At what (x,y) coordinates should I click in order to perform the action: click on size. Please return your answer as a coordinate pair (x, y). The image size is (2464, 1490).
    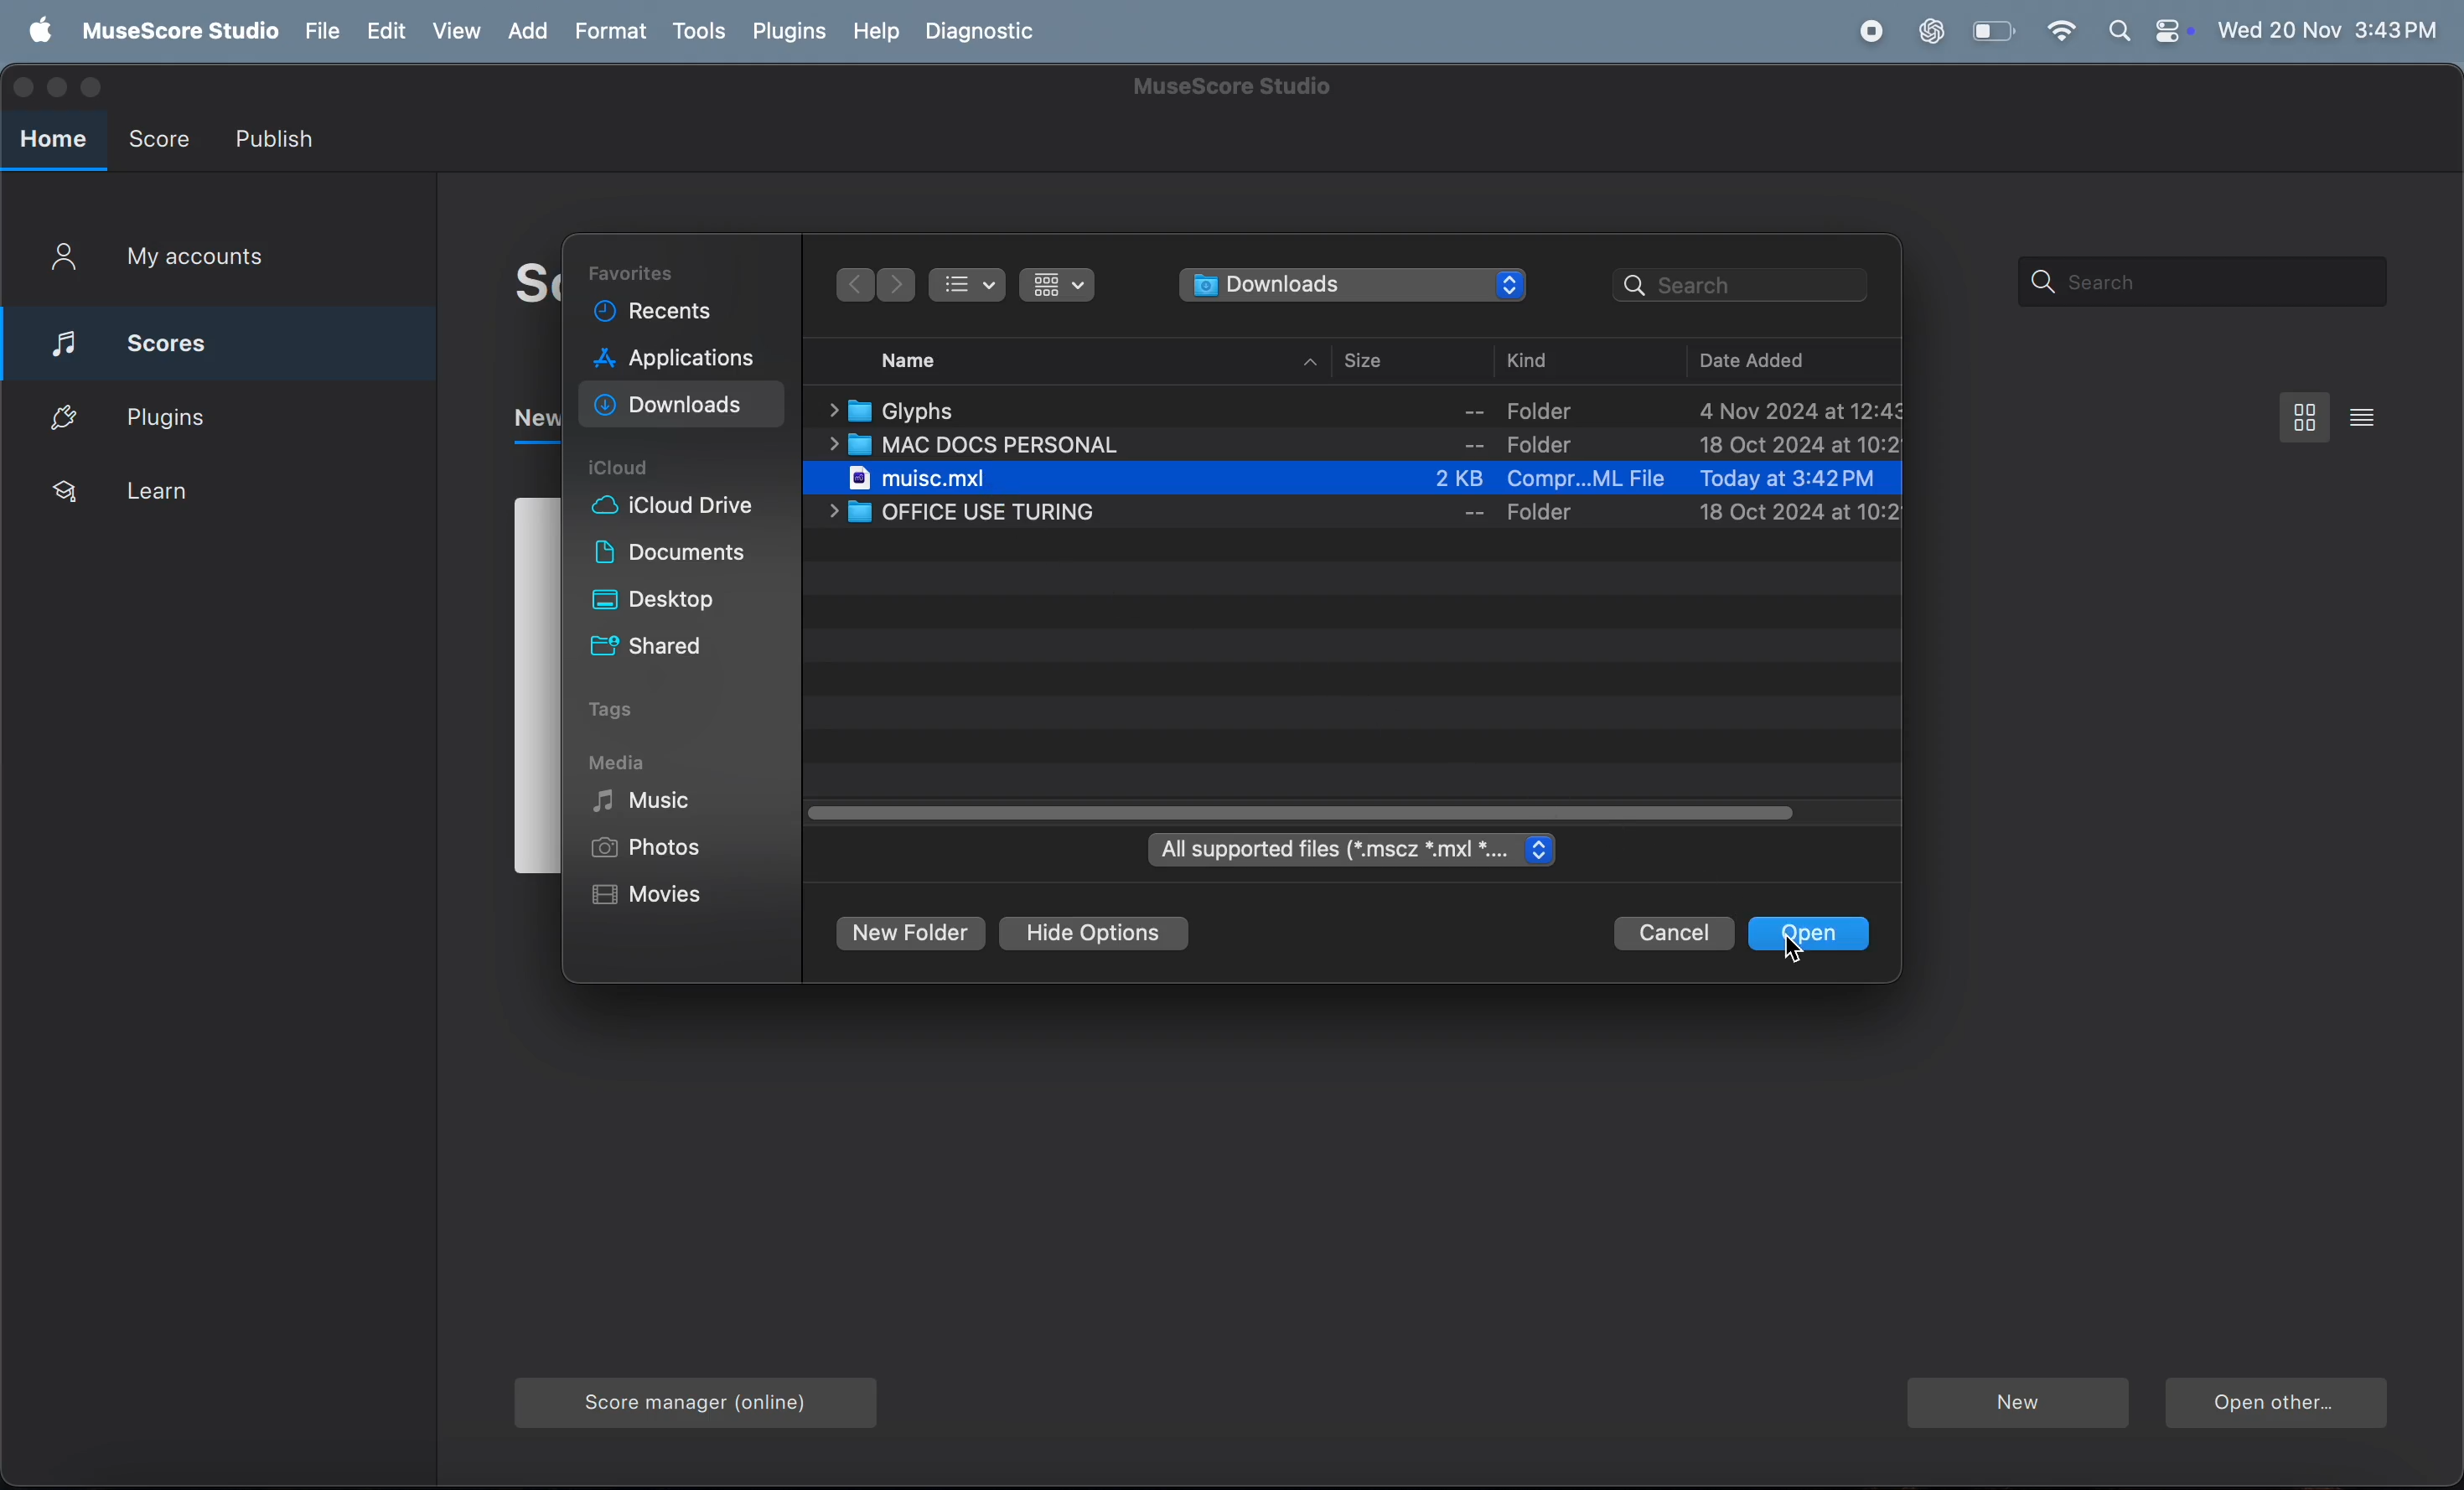
    Looking at the image, I should click on (1397, 360).